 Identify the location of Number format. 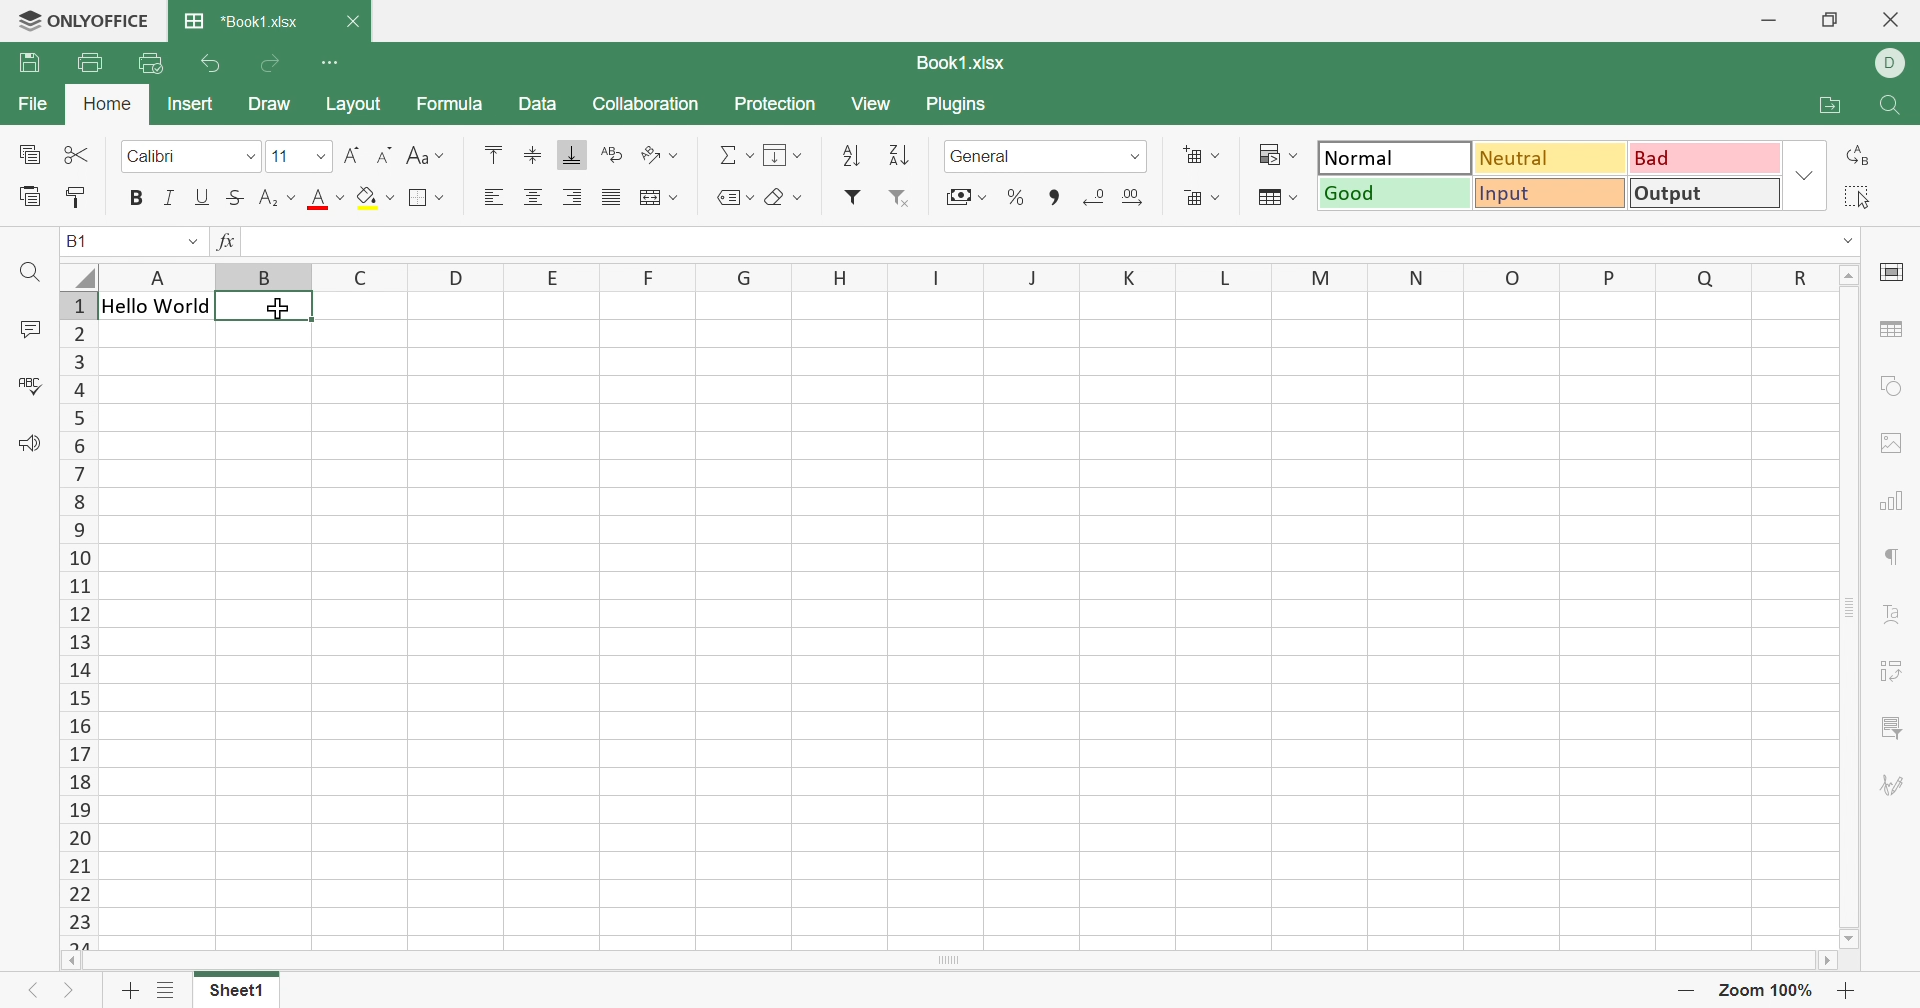
(1042, 156).